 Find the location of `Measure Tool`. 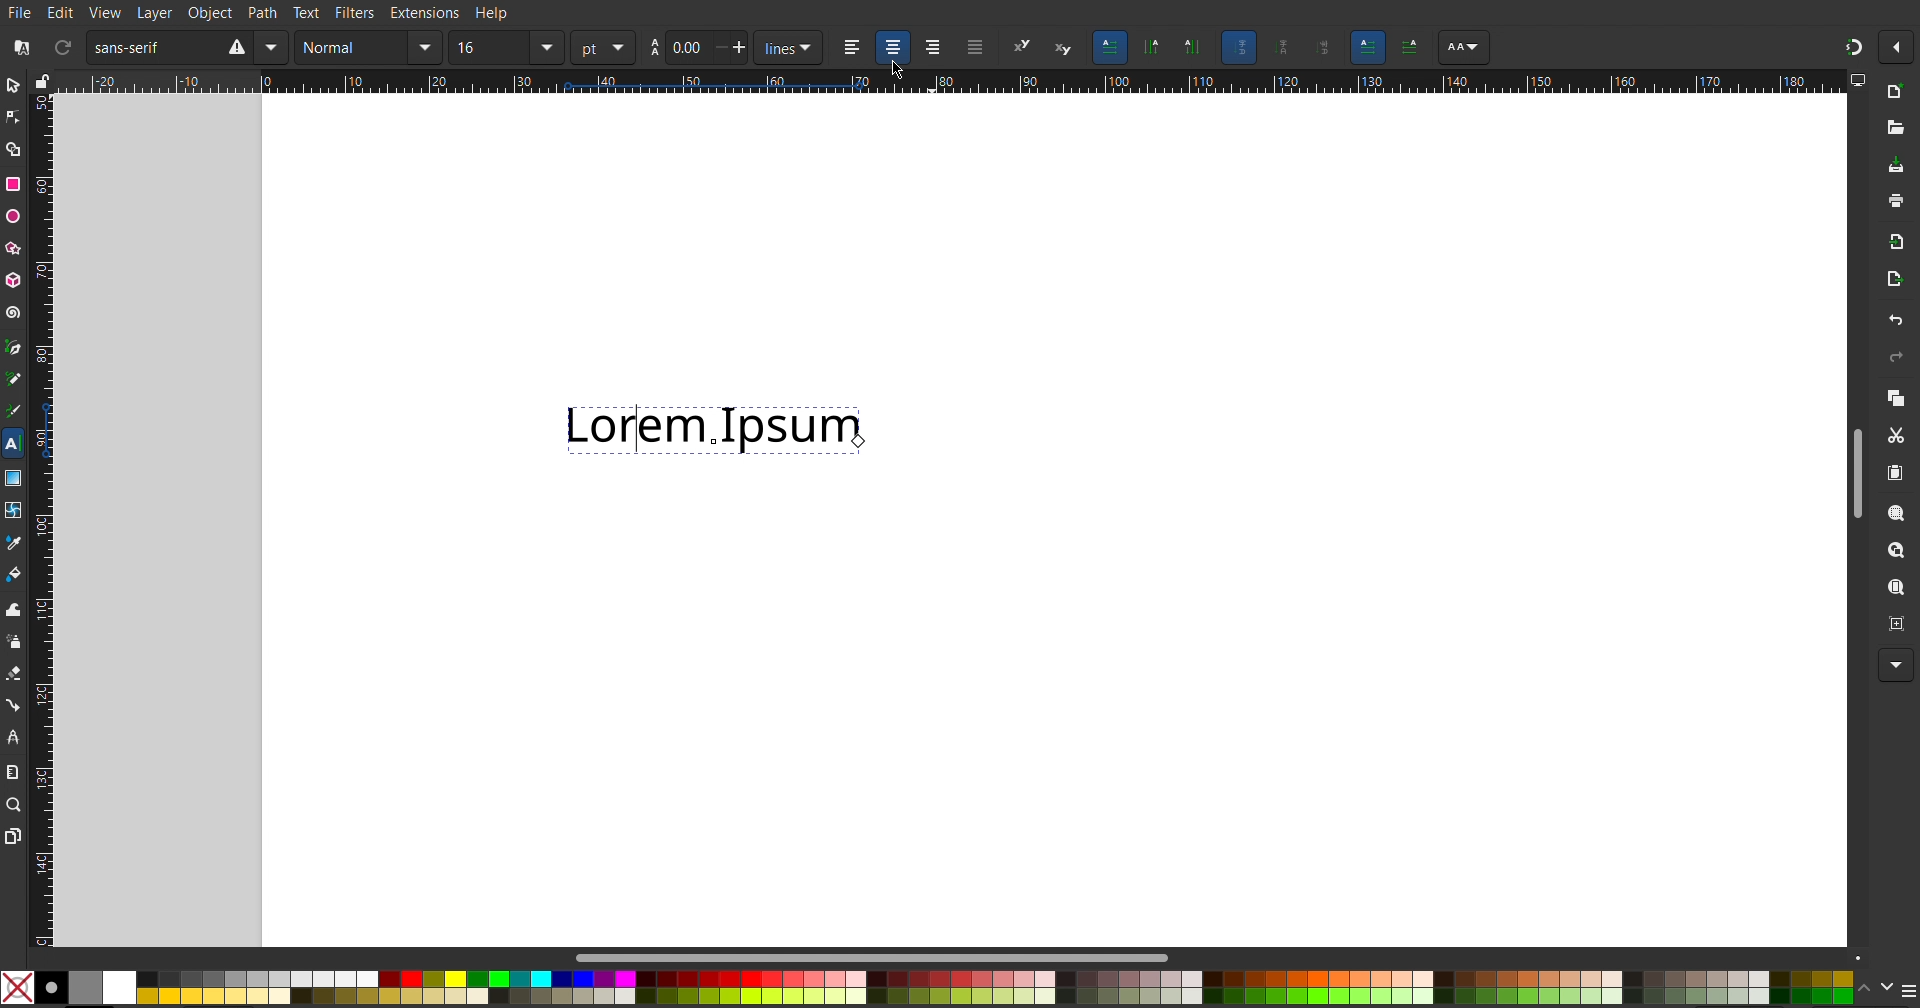

Measure Tool is located at coordinates (14, 772).